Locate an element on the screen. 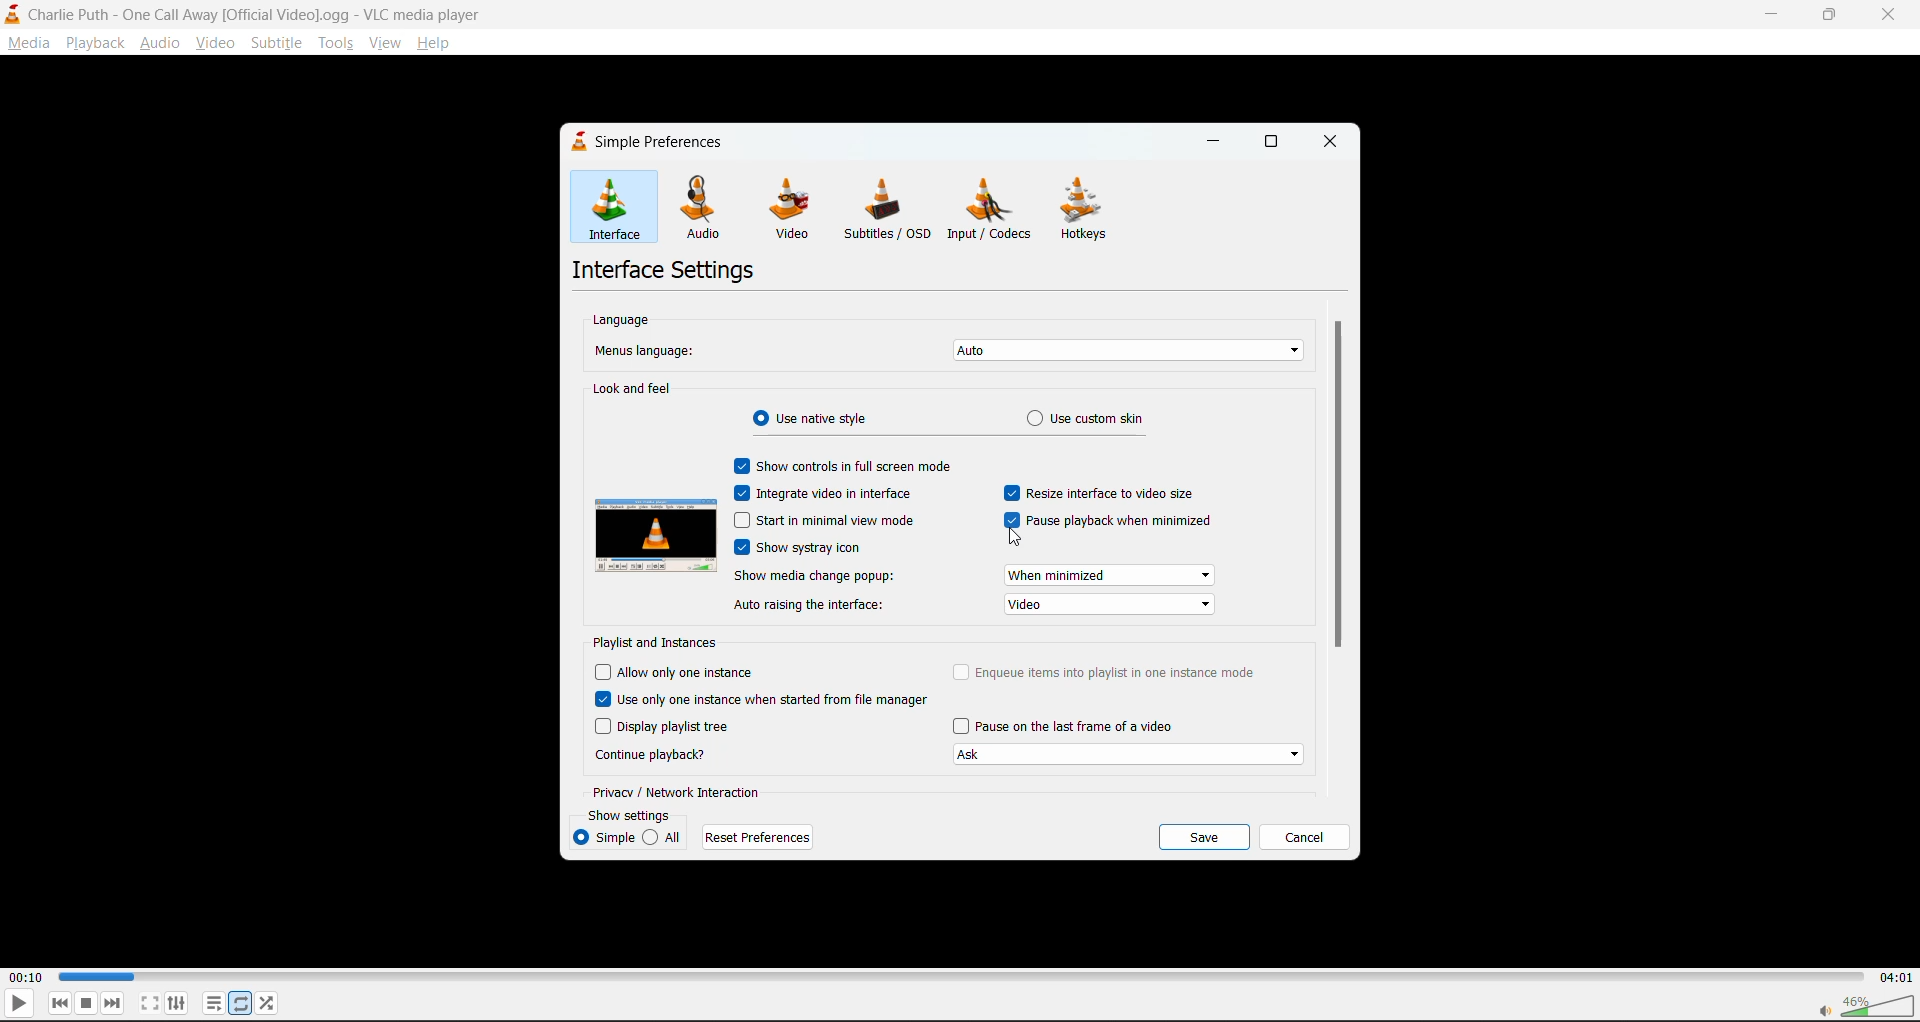  playback is located at coordinates (94, 45).